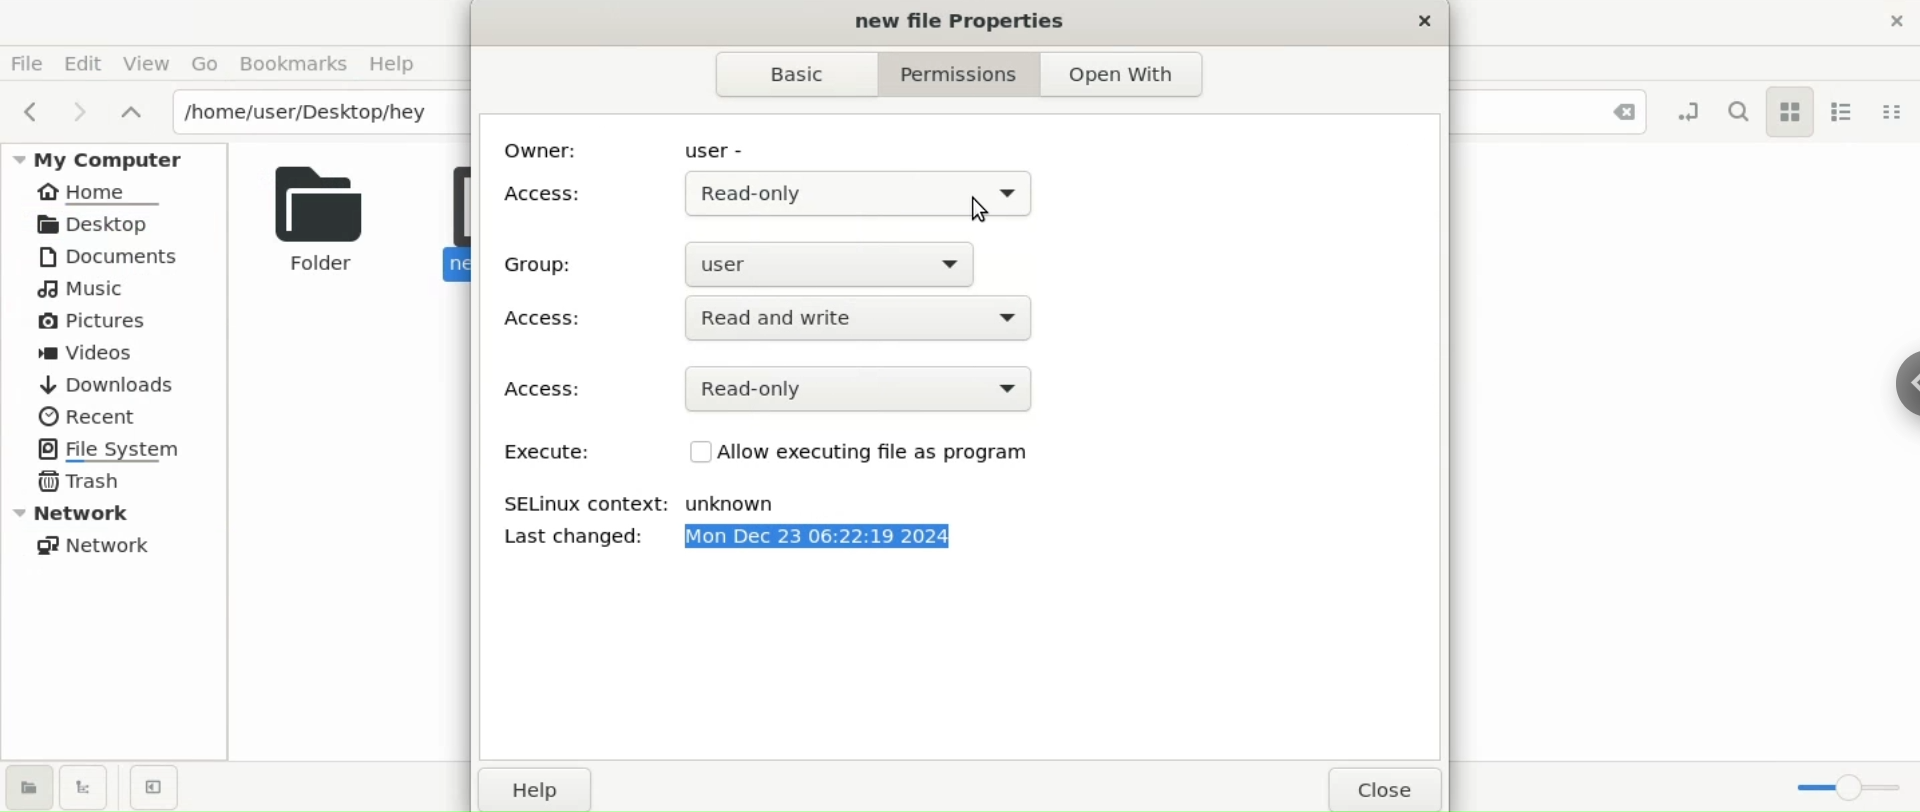  What do you see at coordinates (85, 291) in the screenshot?
I see `Music` at bounding box center [85, 291].